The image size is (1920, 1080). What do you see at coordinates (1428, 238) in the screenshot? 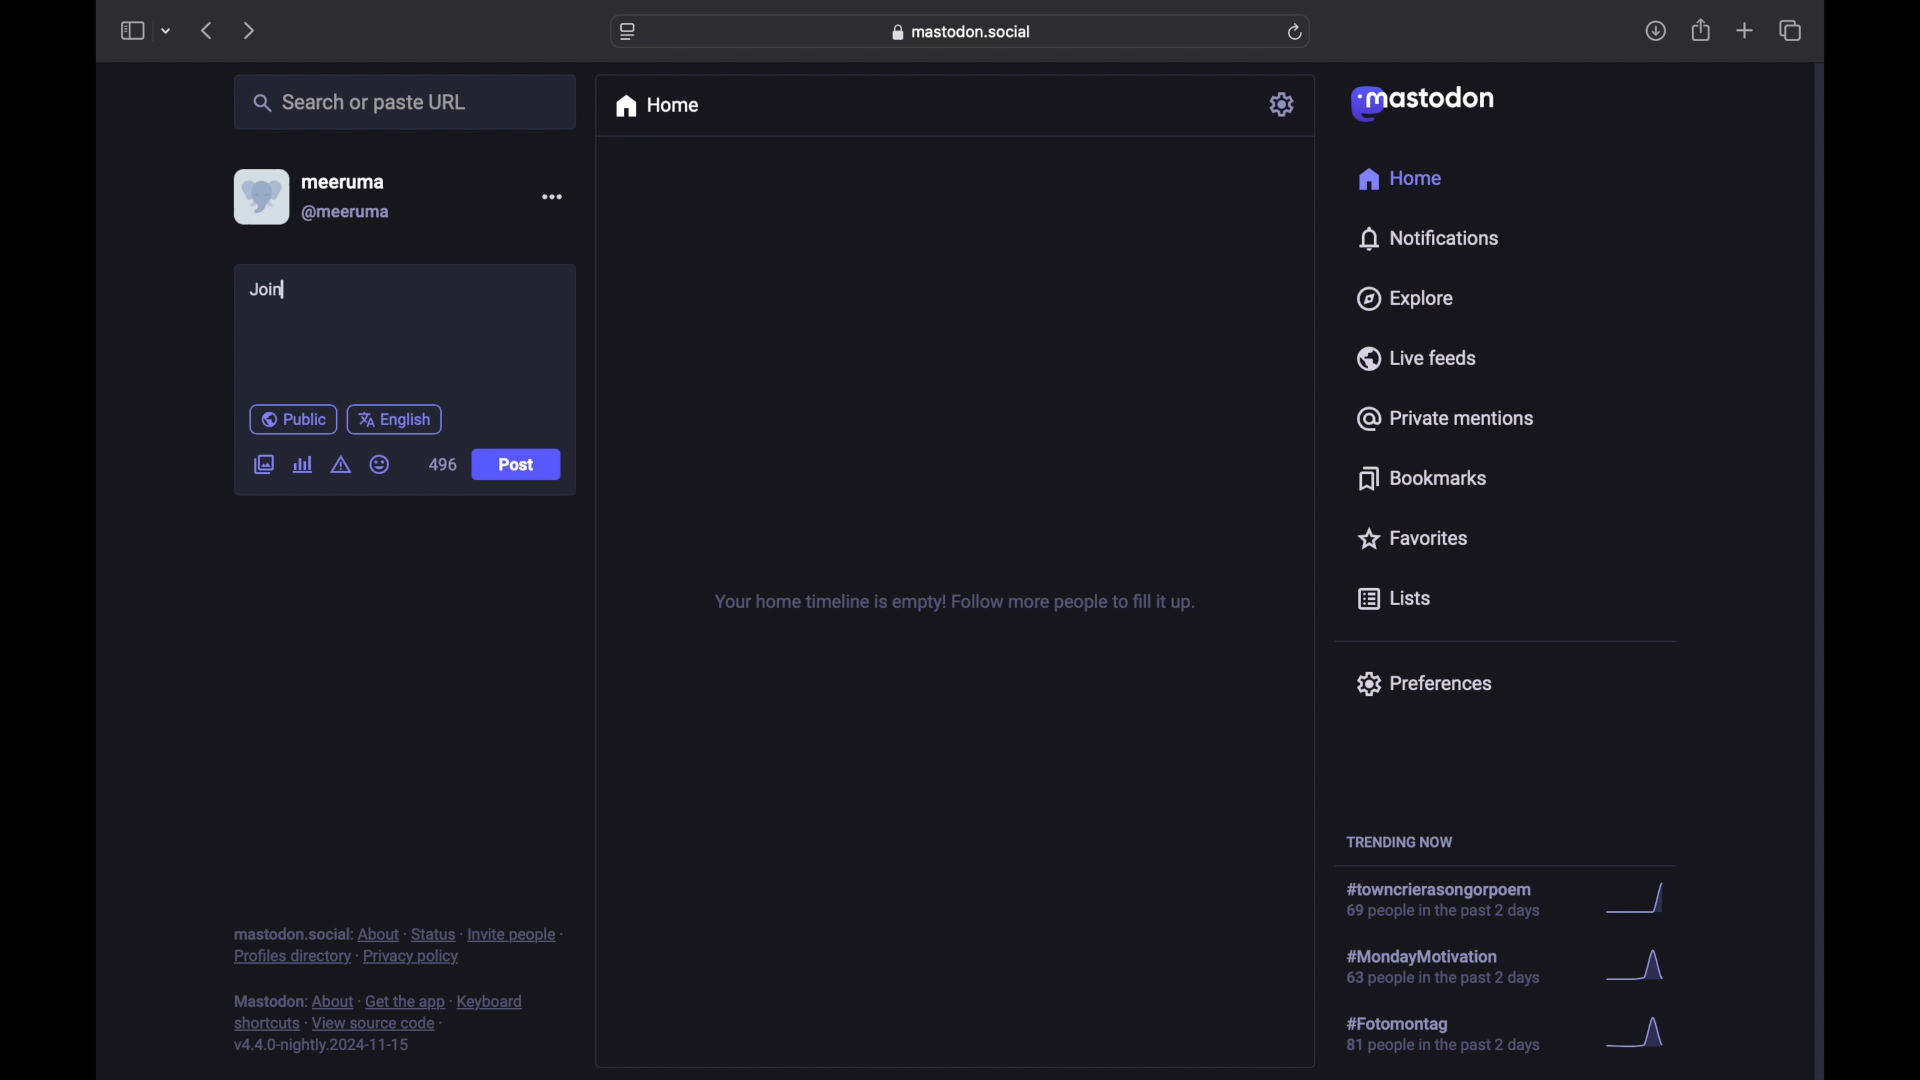
I see `notifications` at bounding box center [1428, 238].